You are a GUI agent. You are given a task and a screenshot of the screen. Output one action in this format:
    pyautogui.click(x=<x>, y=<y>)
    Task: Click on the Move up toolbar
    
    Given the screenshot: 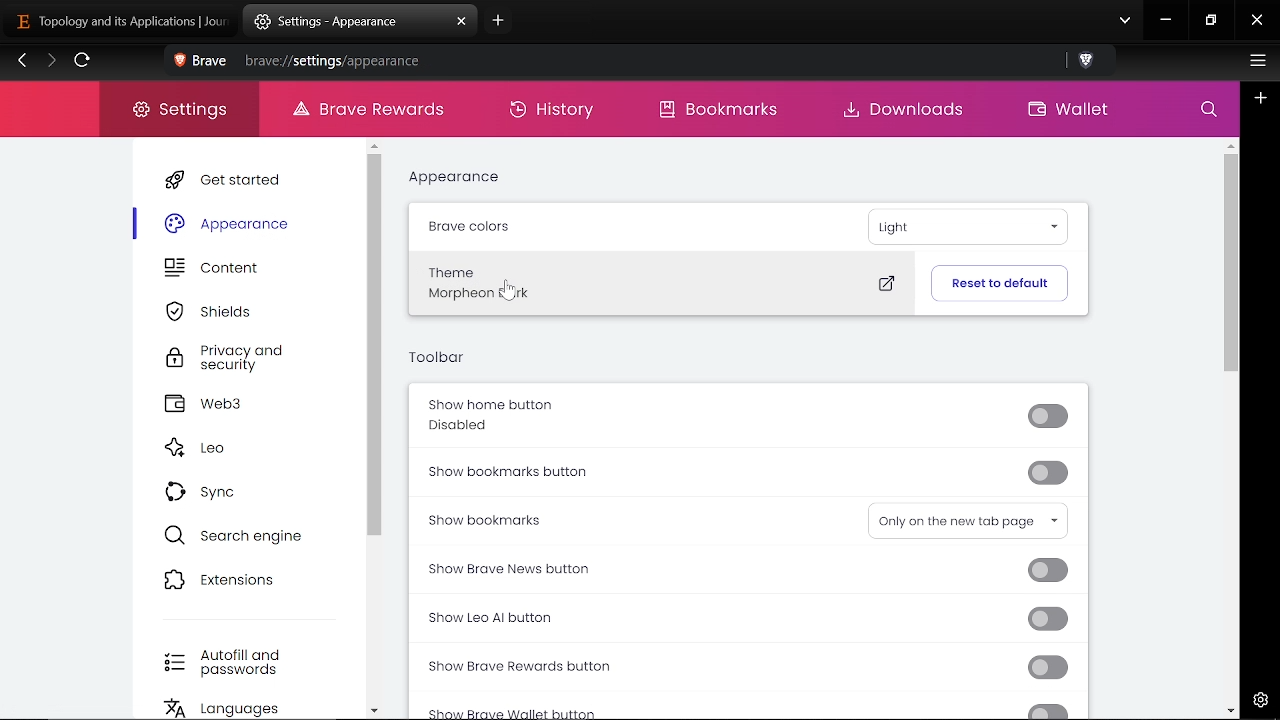 What is the action you would take?
    pyautogui.click(x=1230, y=145)
    